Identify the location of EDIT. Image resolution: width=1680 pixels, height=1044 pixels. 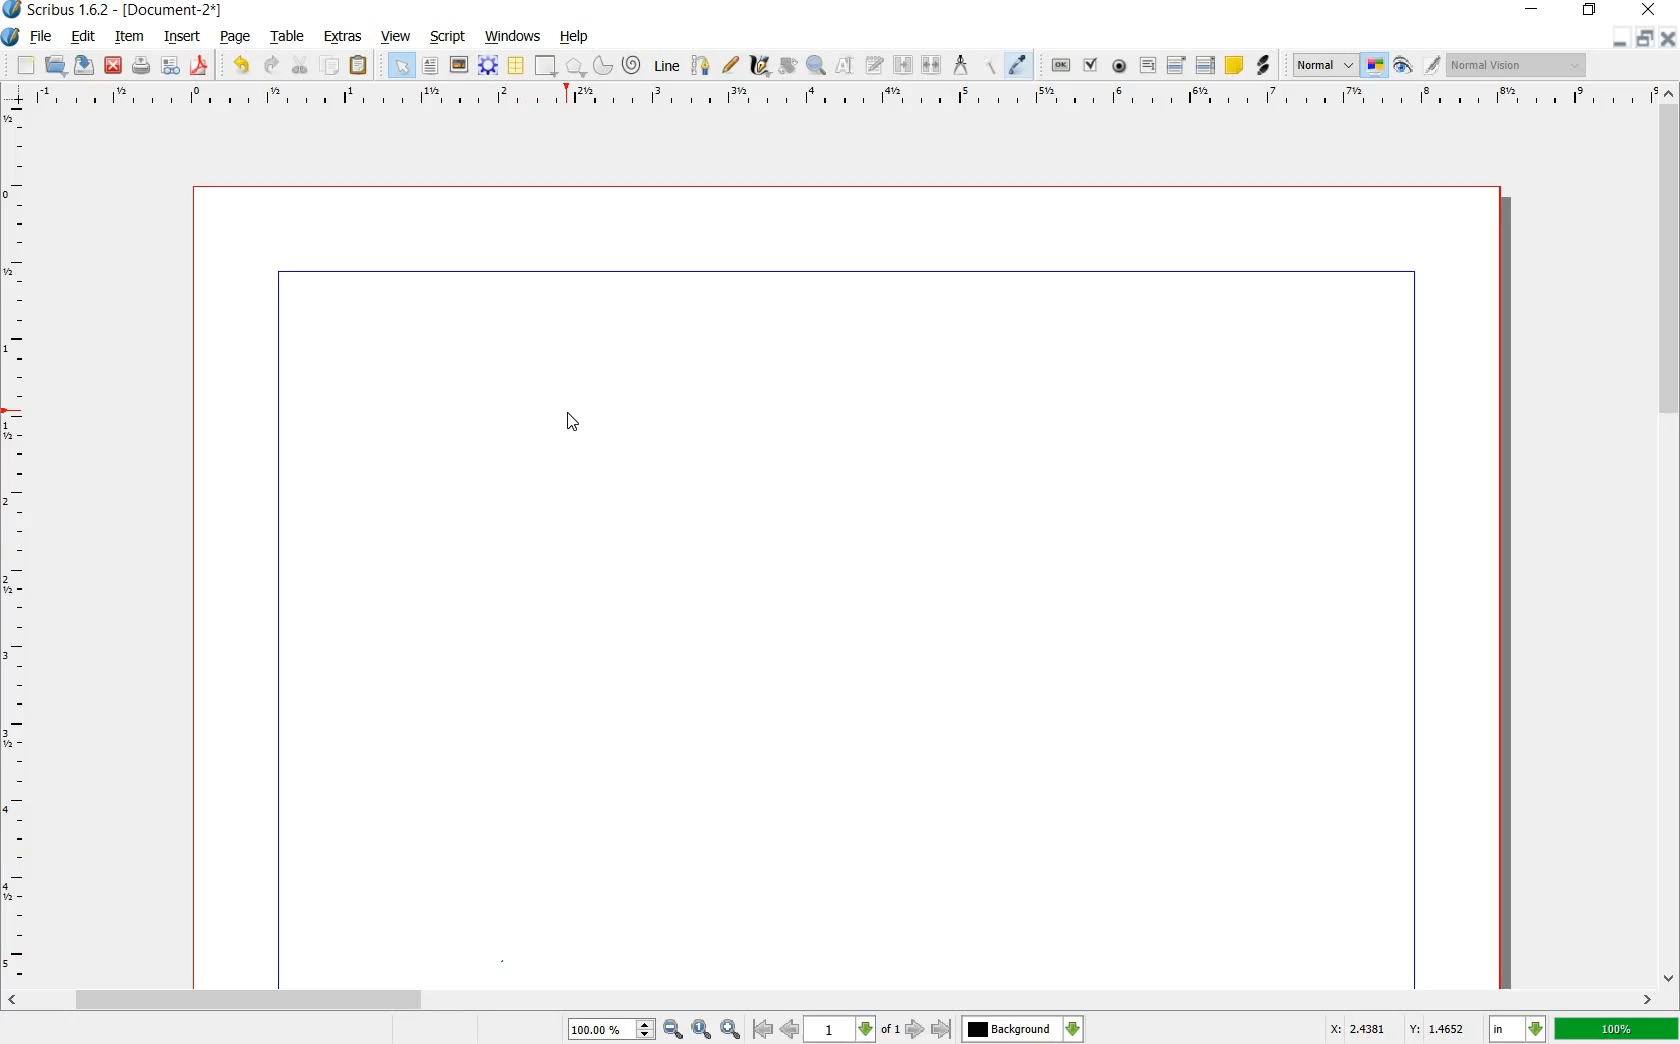
(82, 37).